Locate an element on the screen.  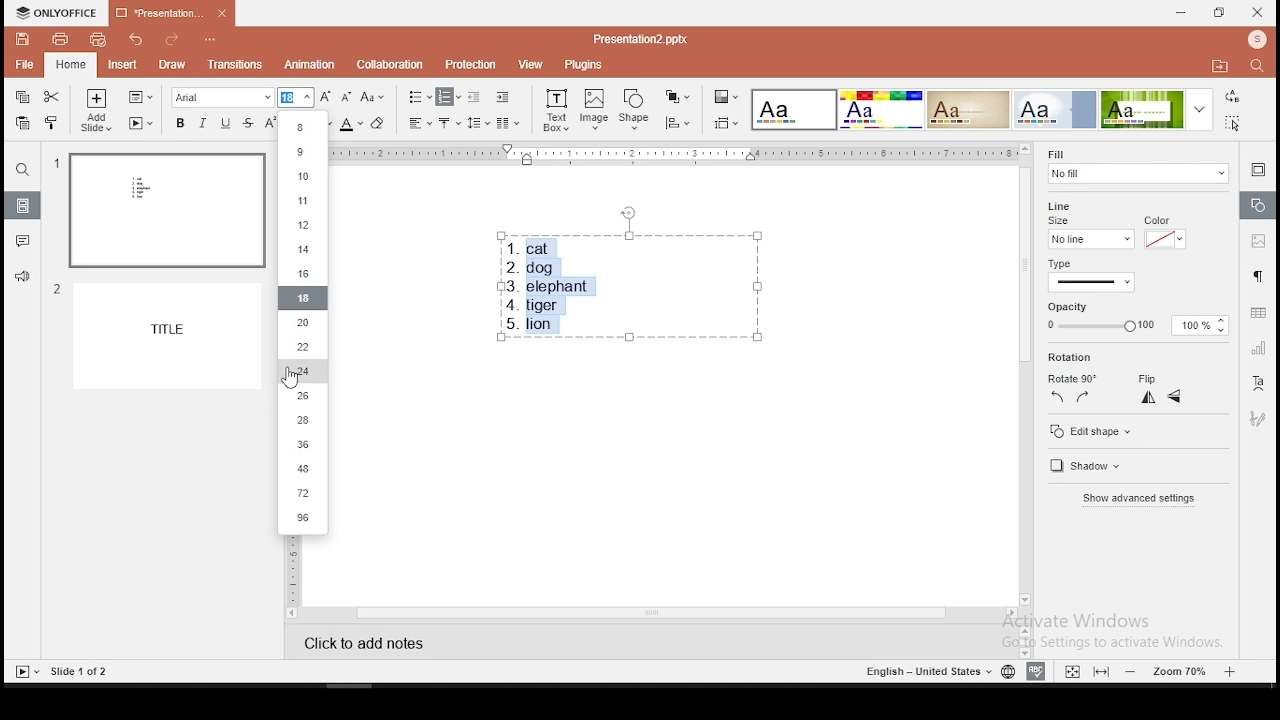
superscript is located at coordinates (266, 122).